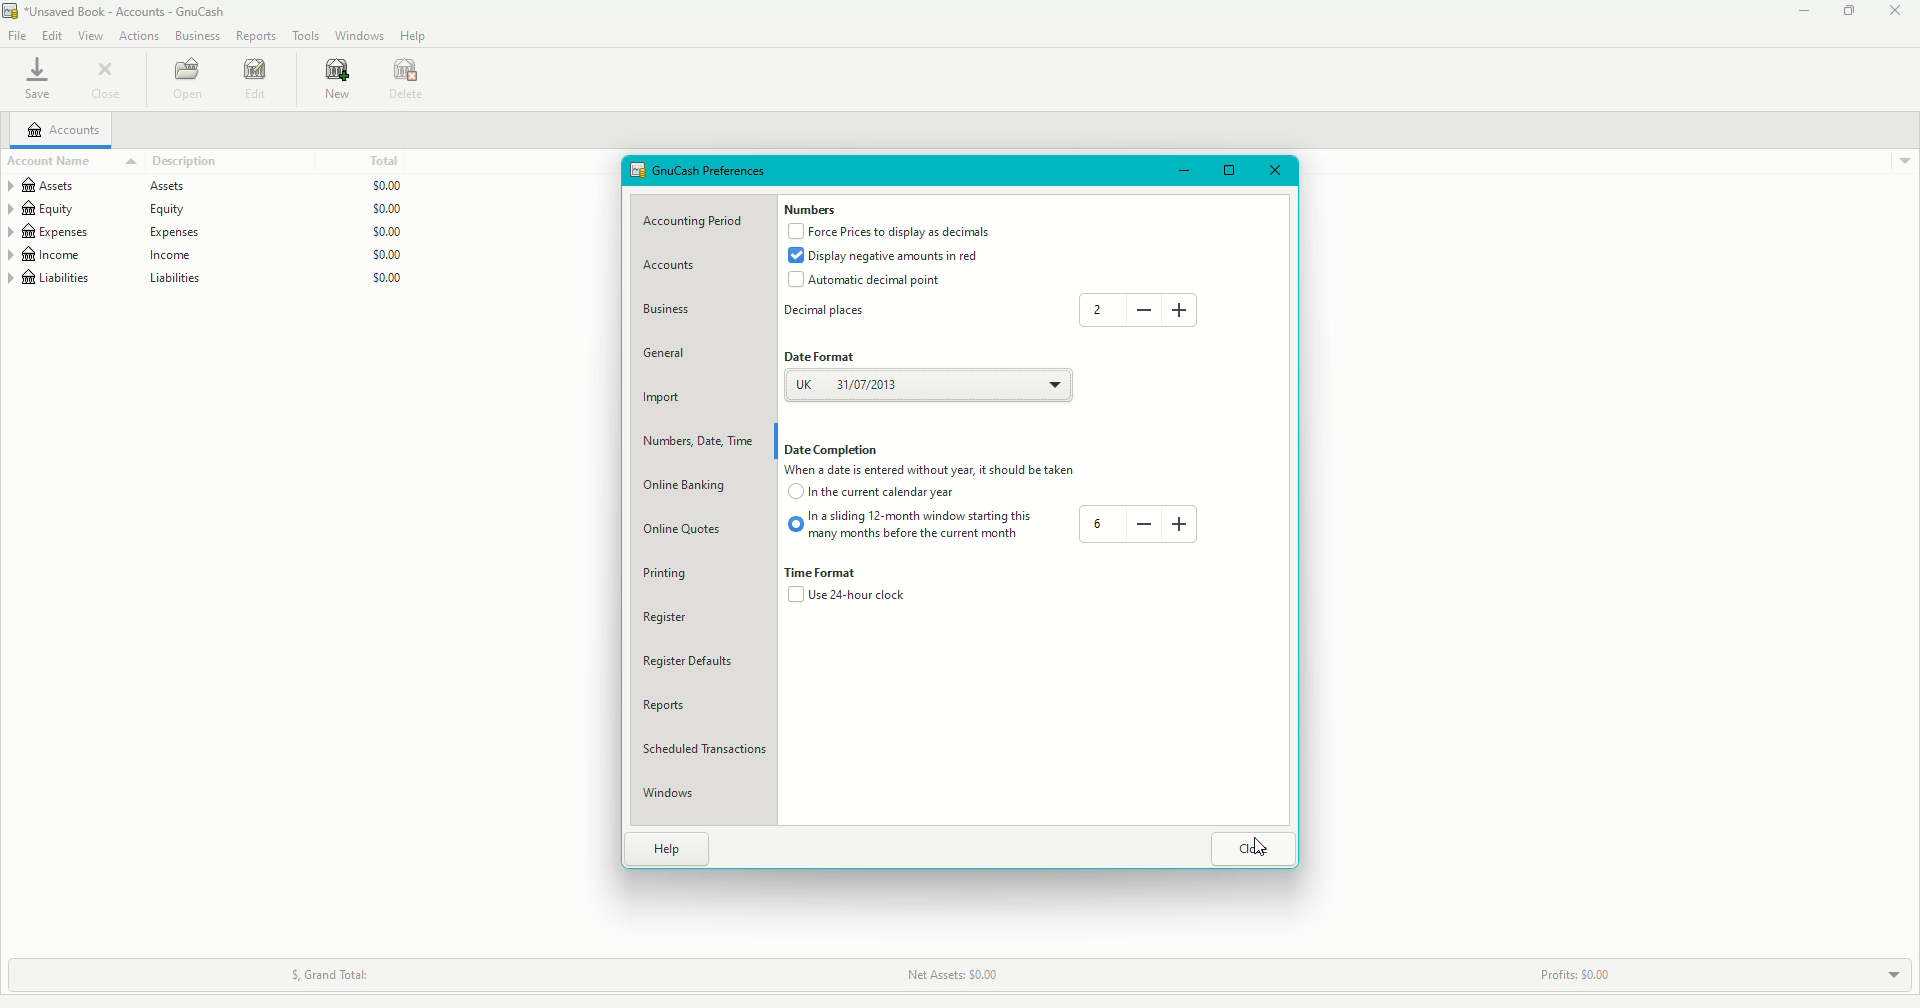  Describe the element at coordinates (895, 232) in the screenshot. I see `Force Prices` at that location.